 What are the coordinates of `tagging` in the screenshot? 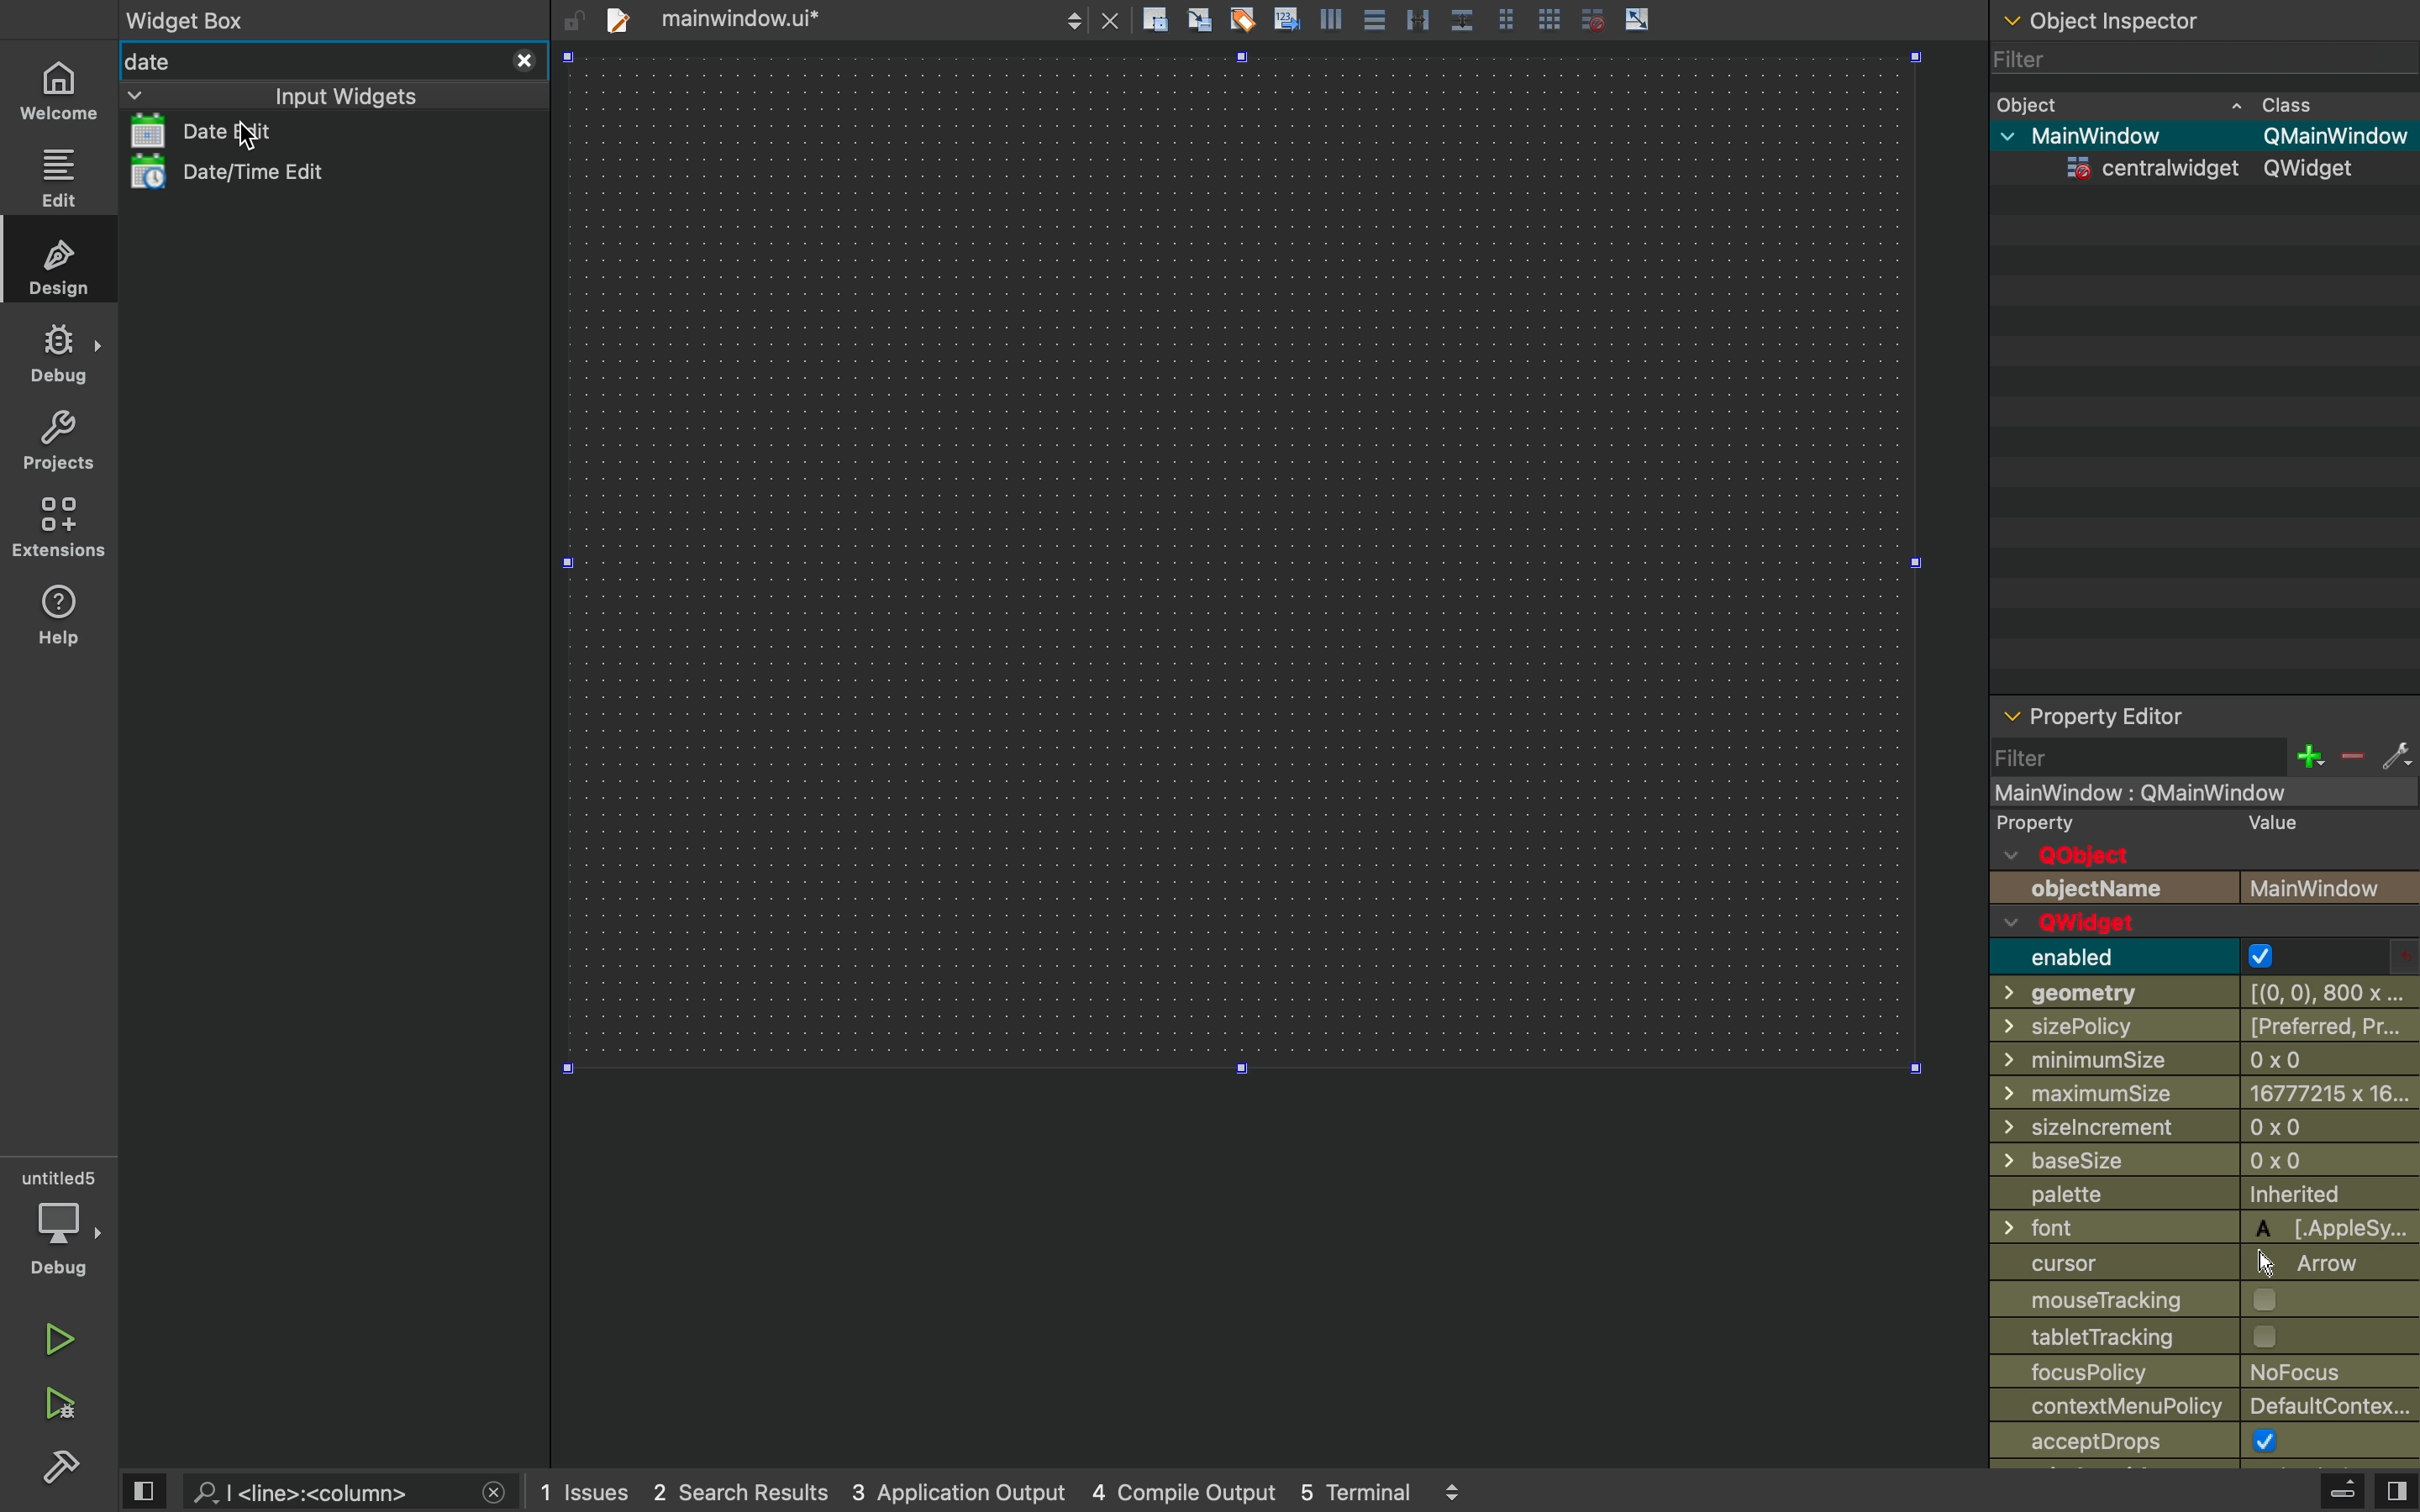 It's located at (1241, 18).